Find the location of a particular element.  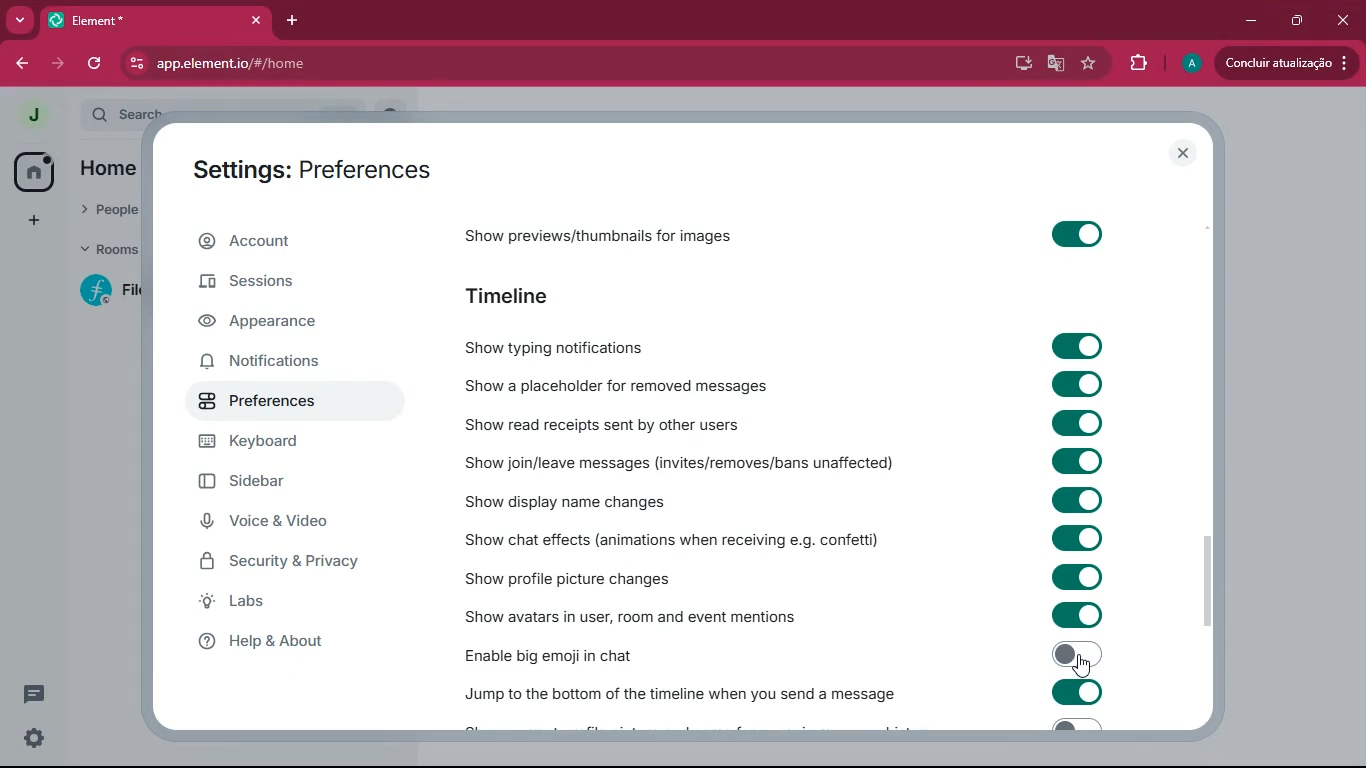

settings: preferences is located at coordinates (318, 170).